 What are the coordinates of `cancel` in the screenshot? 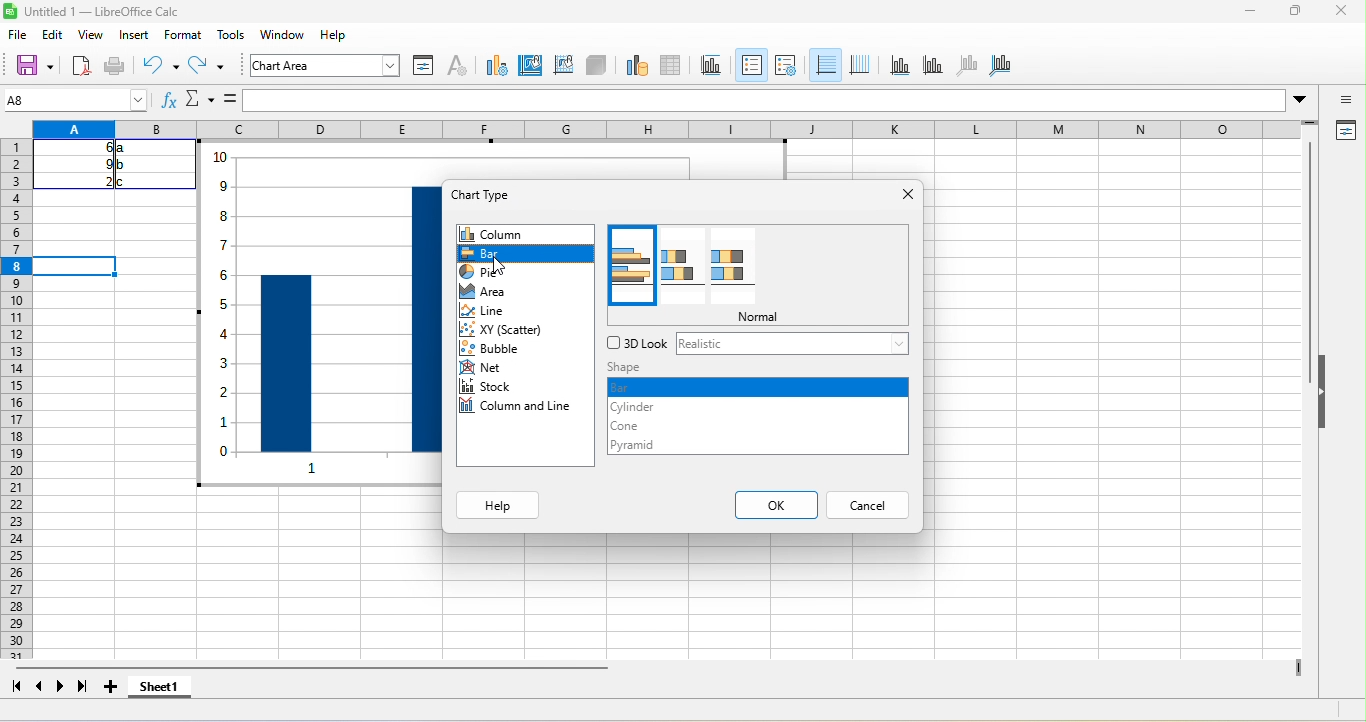 It's located at (869, 506).